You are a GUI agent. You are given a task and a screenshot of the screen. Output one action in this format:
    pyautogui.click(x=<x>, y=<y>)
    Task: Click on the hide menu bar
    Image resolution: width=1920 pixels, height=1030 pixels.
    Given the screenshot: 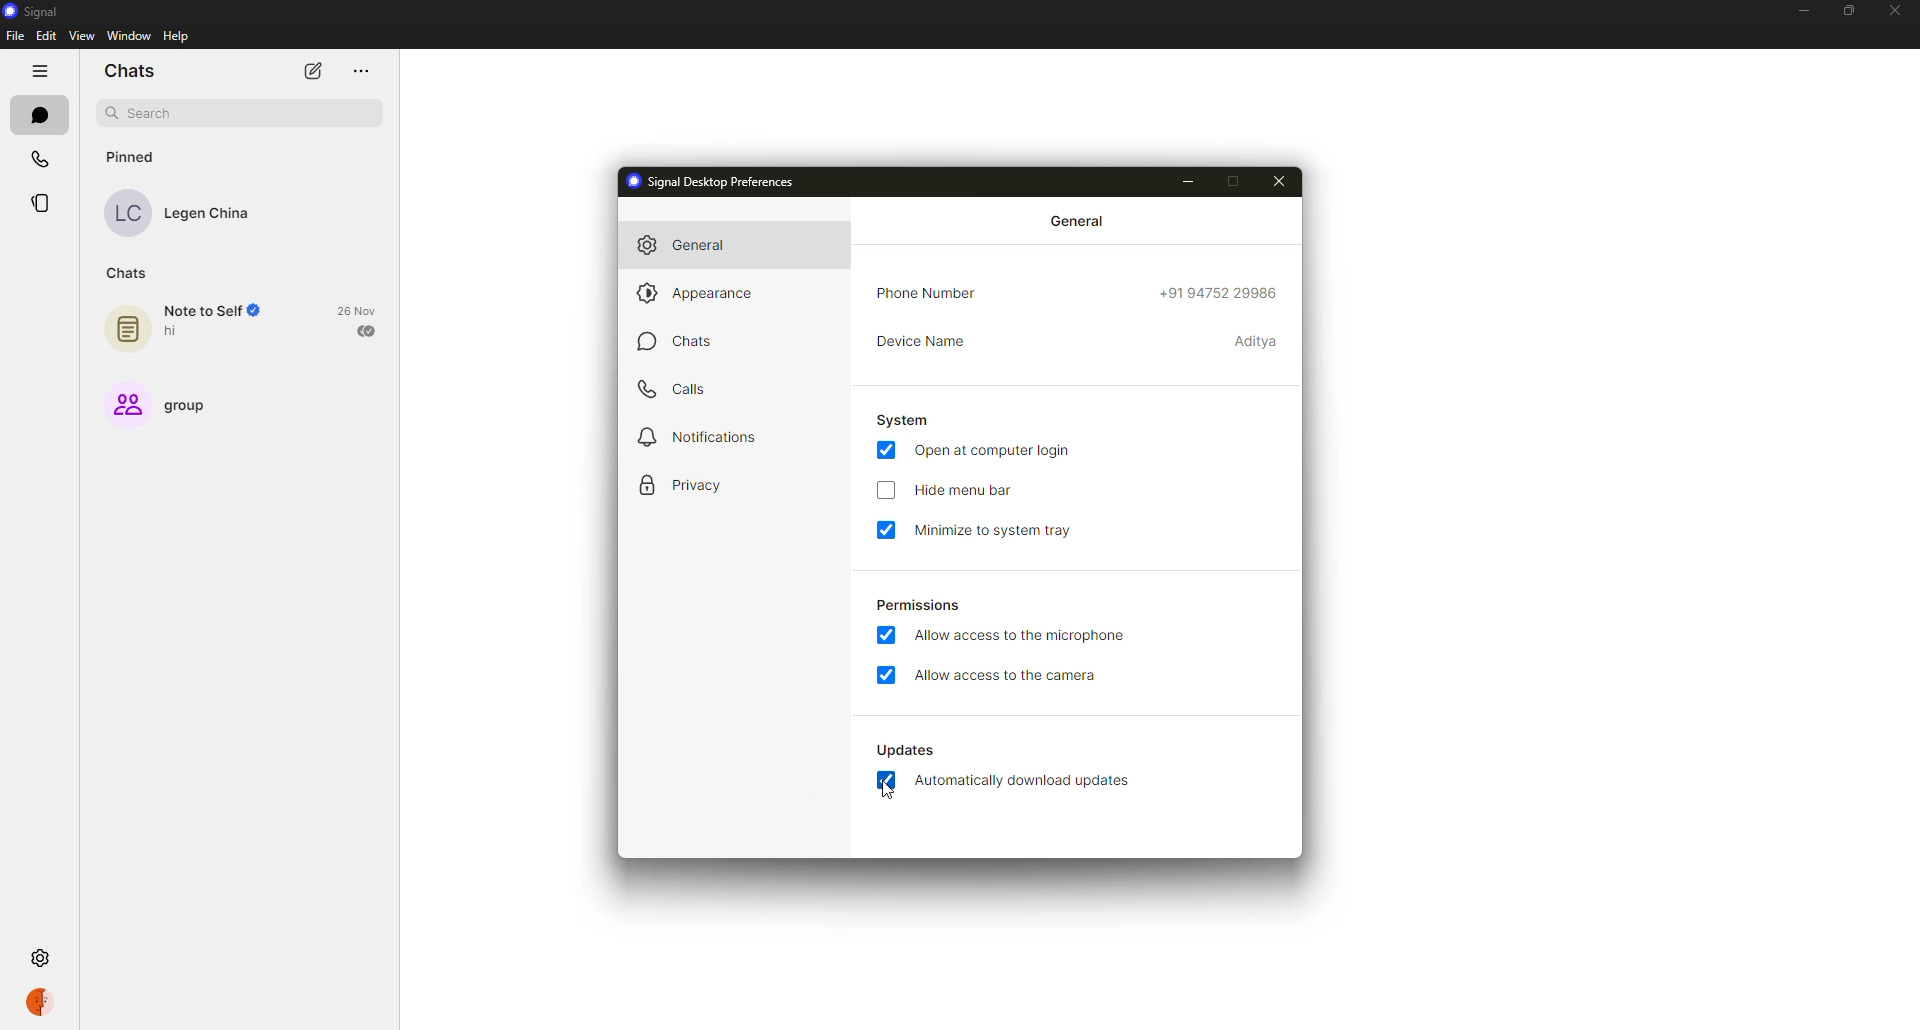 What is the action you would take?
    pyautogui.click(x=964, y=492)
    